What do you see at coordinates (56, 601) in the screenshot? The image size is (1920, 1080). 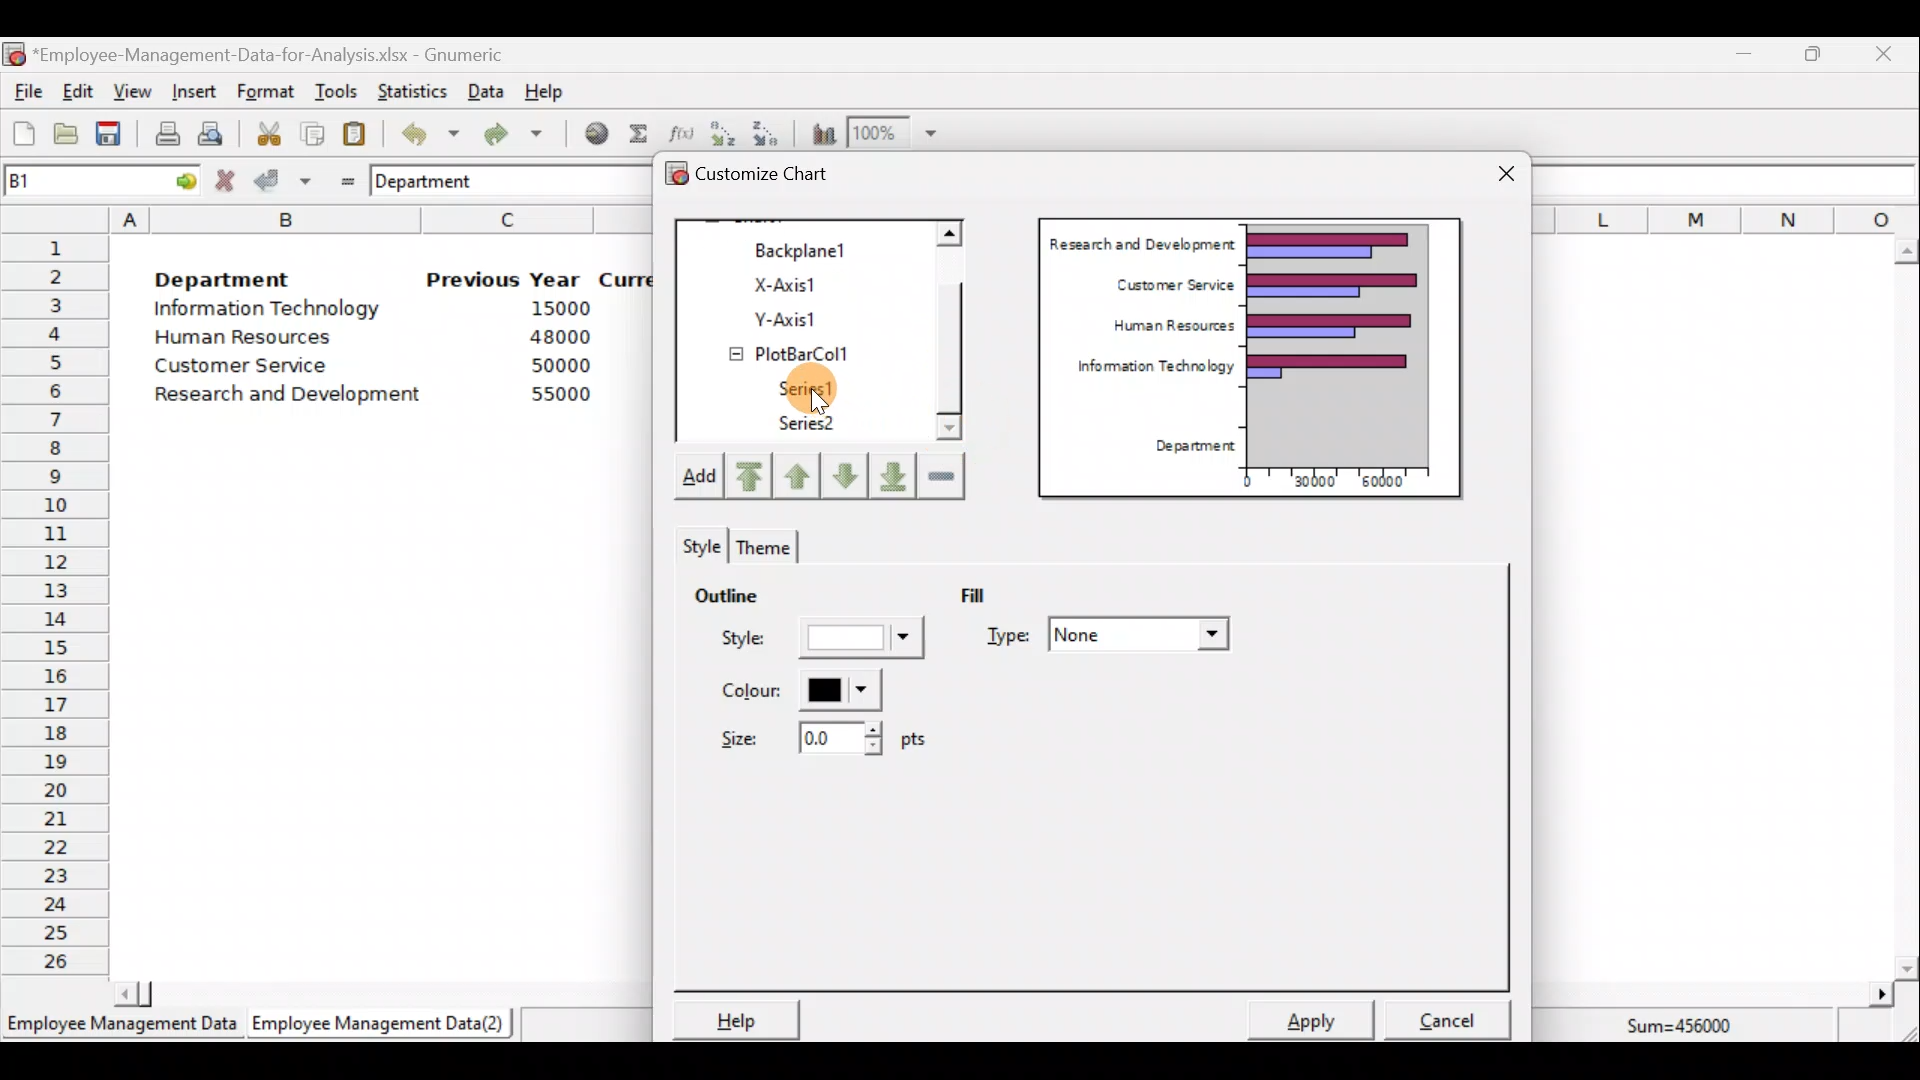 I see `Rows` at bounding box center [56, 601].